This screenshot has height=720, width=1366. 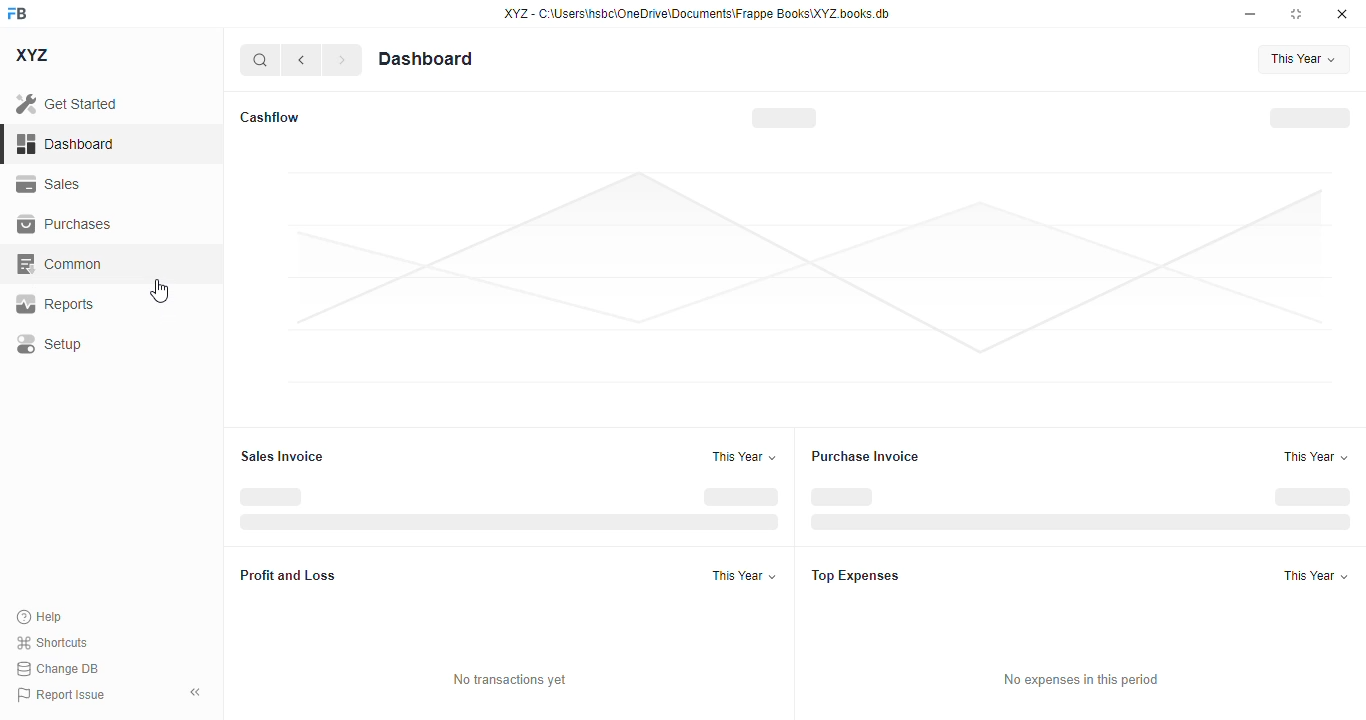 What do you see at coordinates (810, 277) in the screenshot?
I see `graph` at bounding box center [810, 277].